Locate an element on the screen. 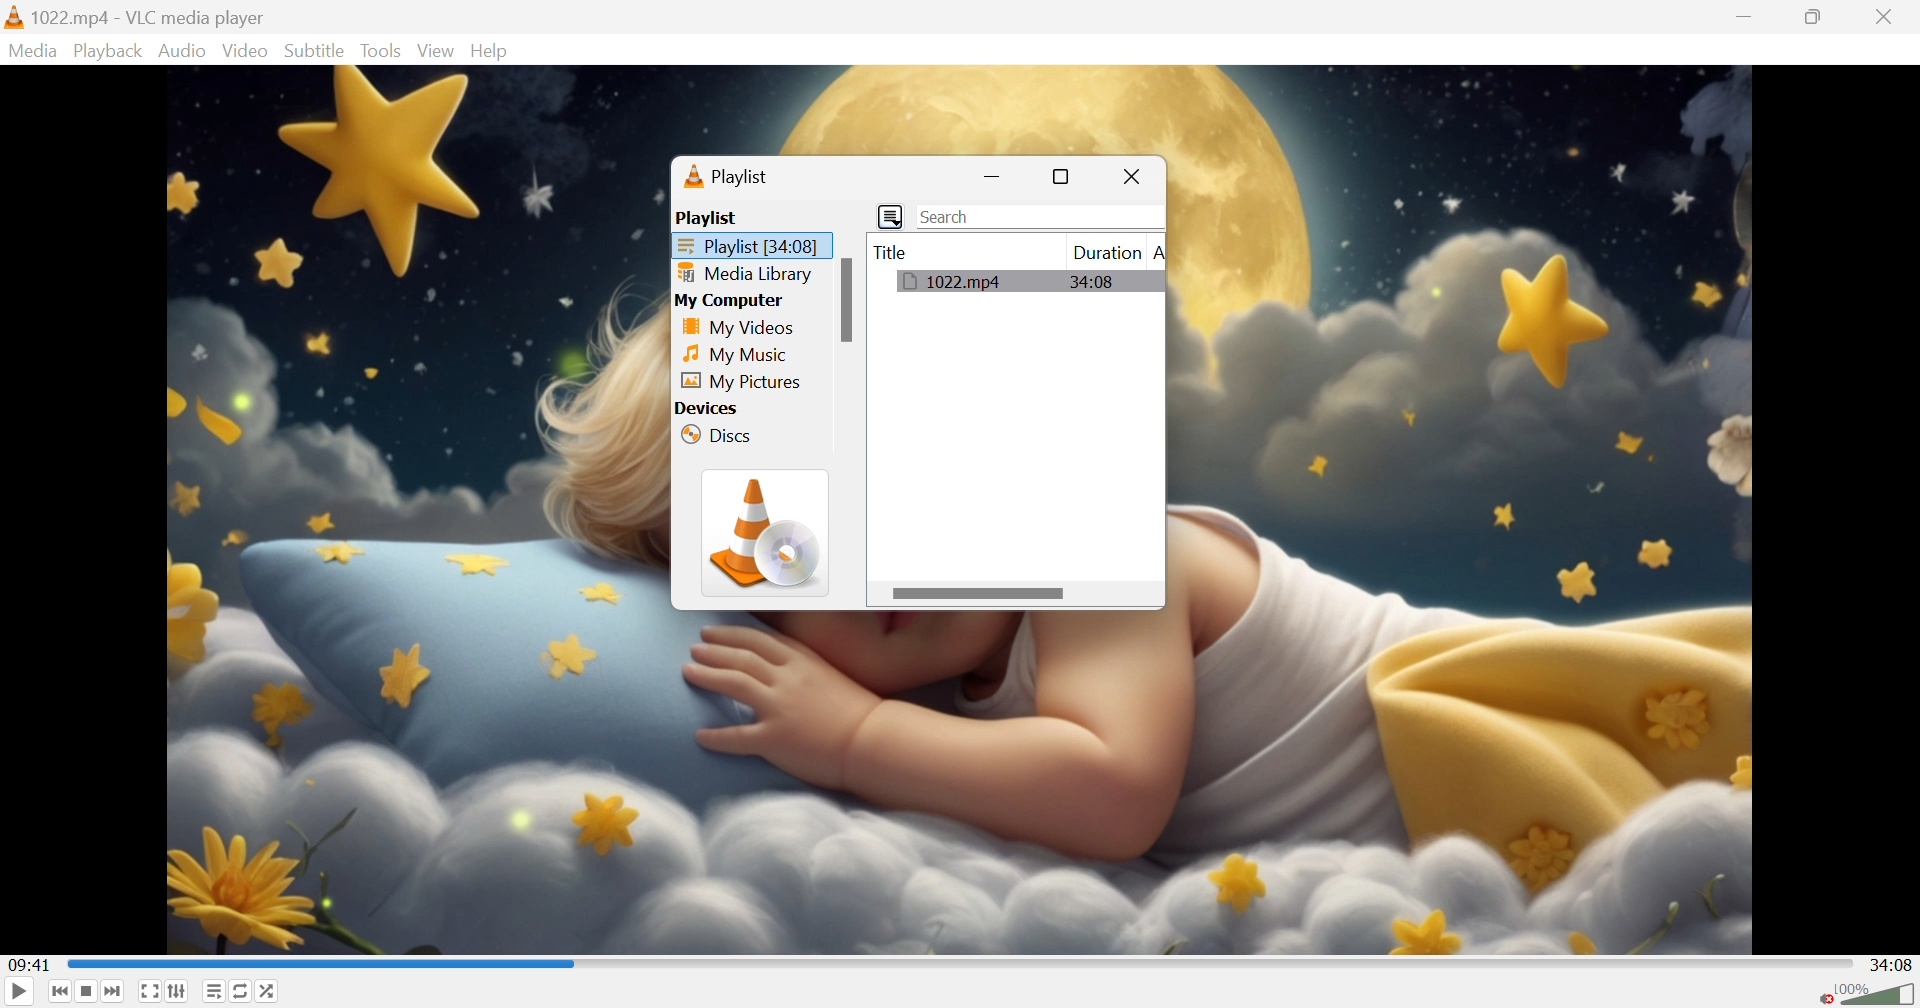  Random is located at coordinates (268, 992).